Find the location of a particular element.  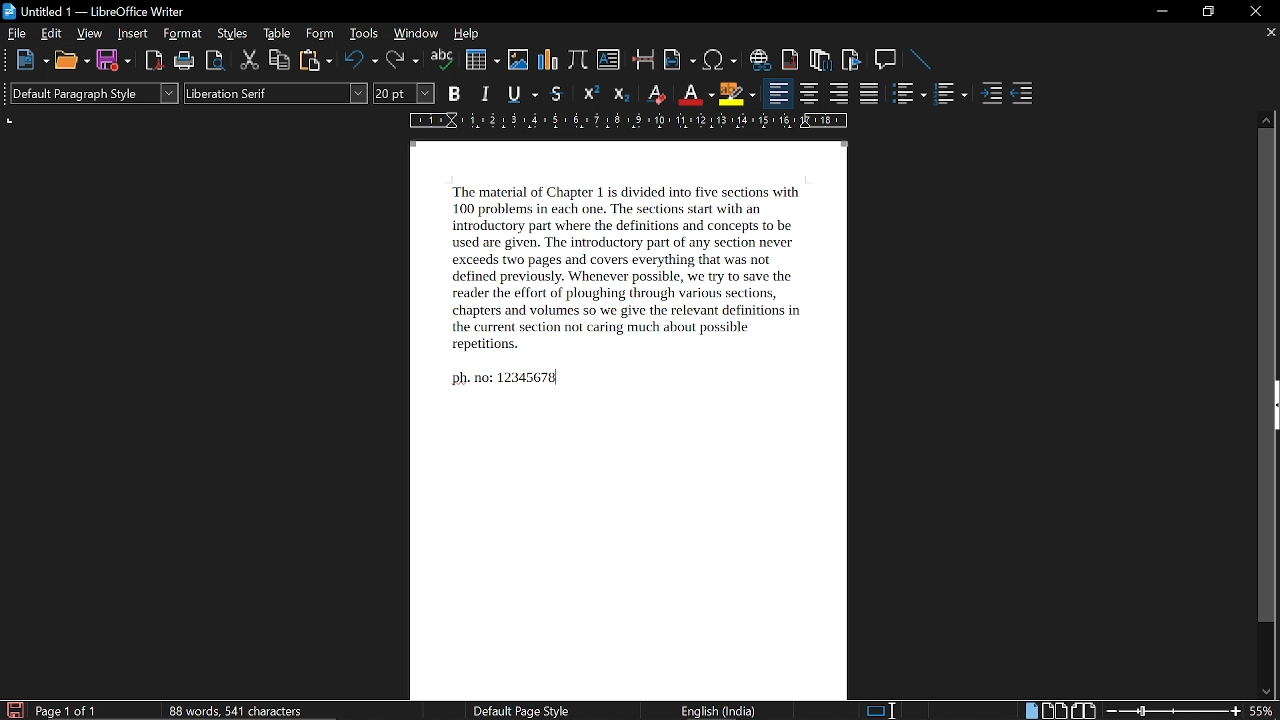

toggle ordered list is located at coordinates (951, 96).